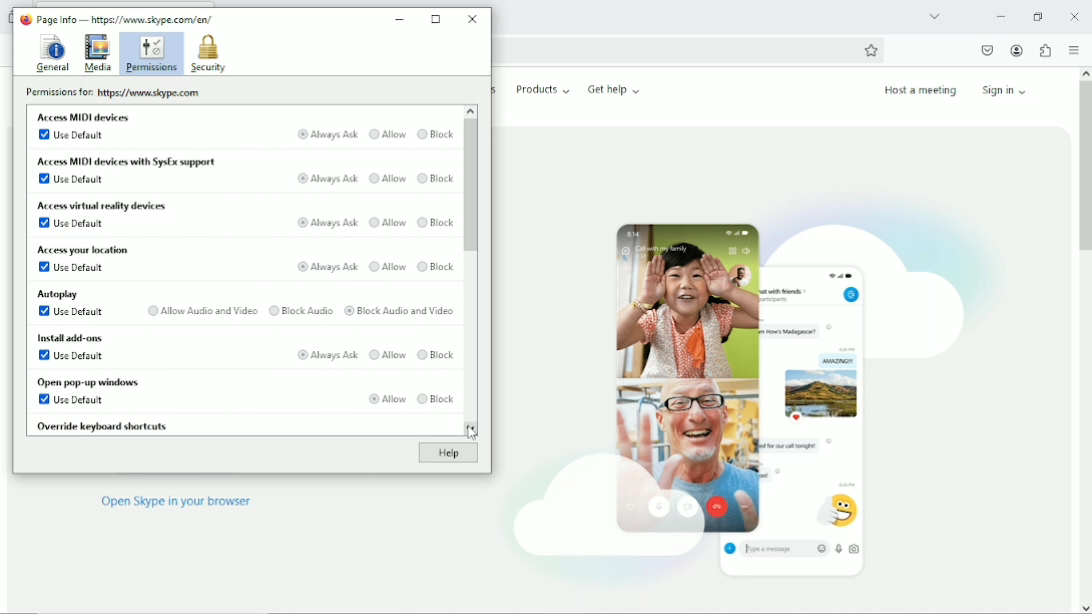 Image resolution: width=1092 pixels, height=614 pixels. Describe the element at coordinates (1083, 168) in the screenshot. I see `vertical scrollbar` at that location.